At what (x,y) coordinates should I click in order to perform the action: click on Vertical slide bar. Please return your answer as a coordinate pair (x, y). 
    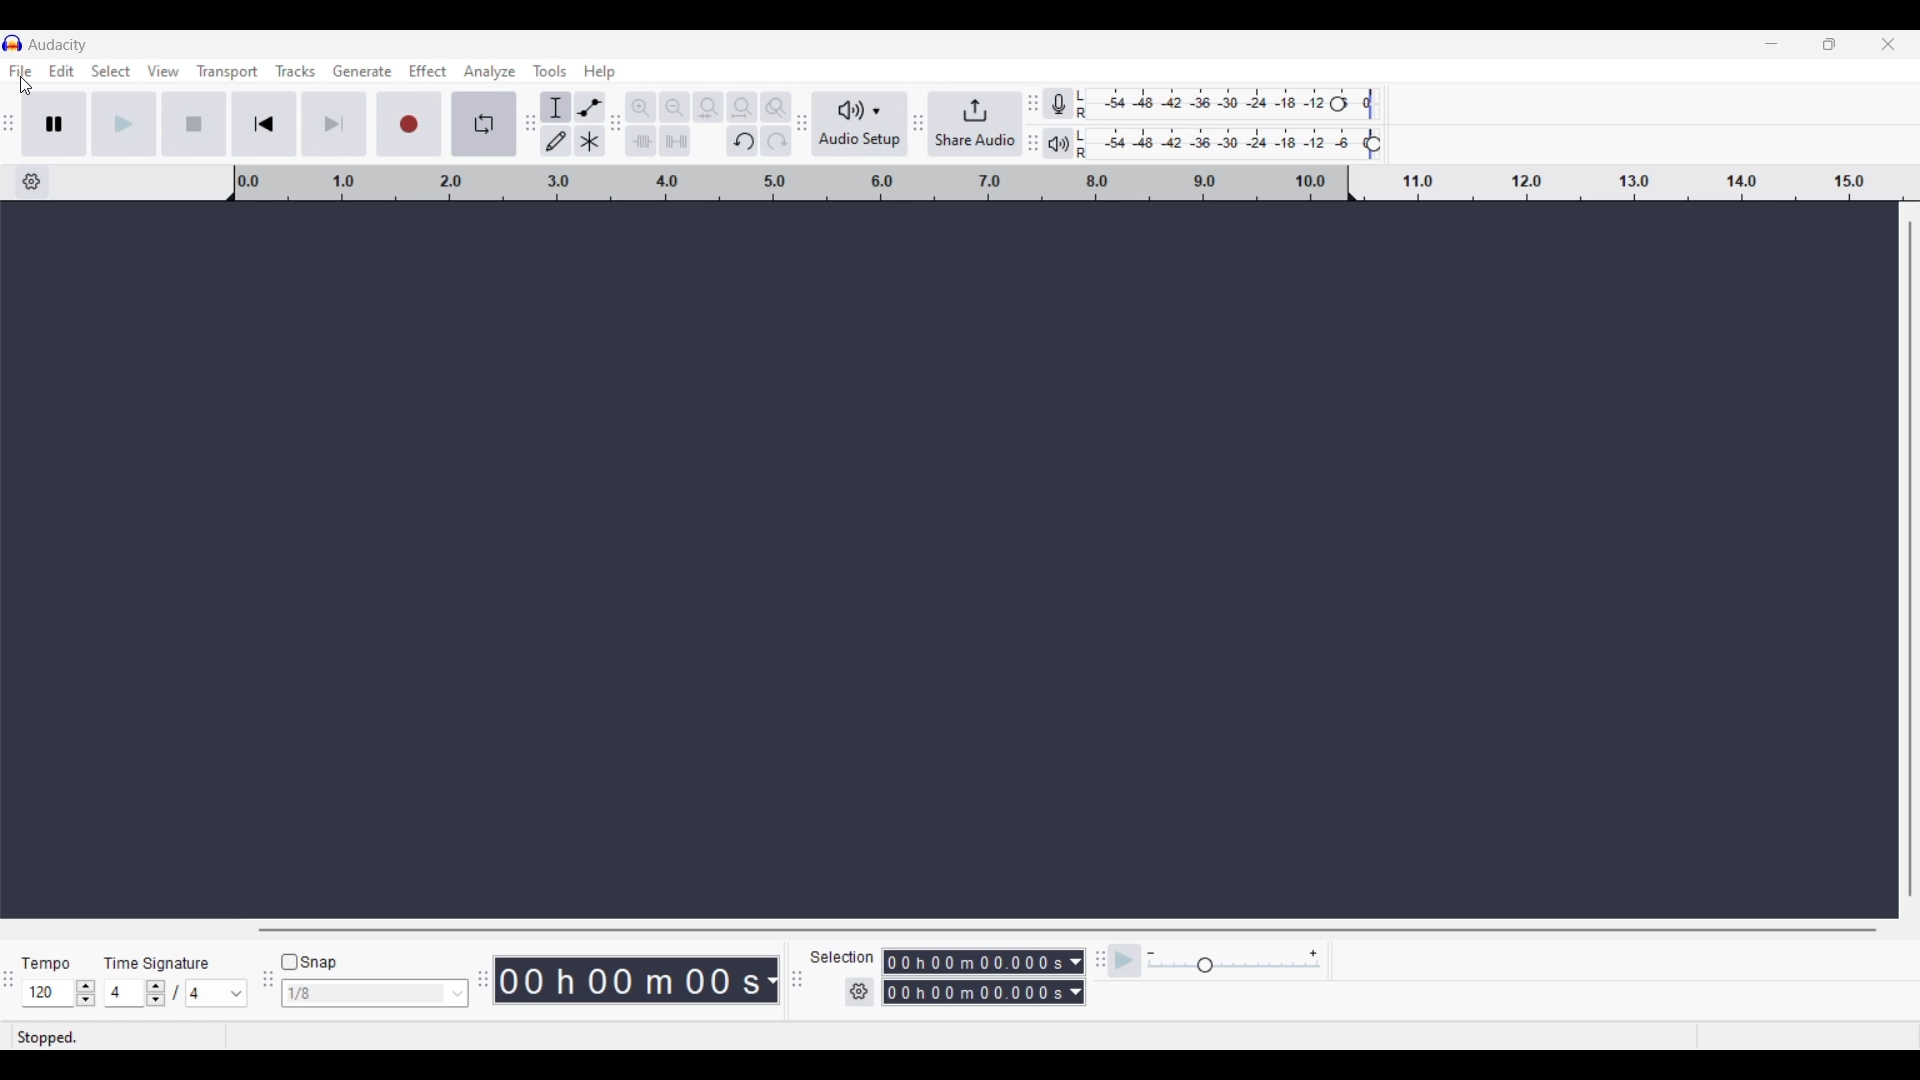
    Looking at the image, I should click on (1911, 560).